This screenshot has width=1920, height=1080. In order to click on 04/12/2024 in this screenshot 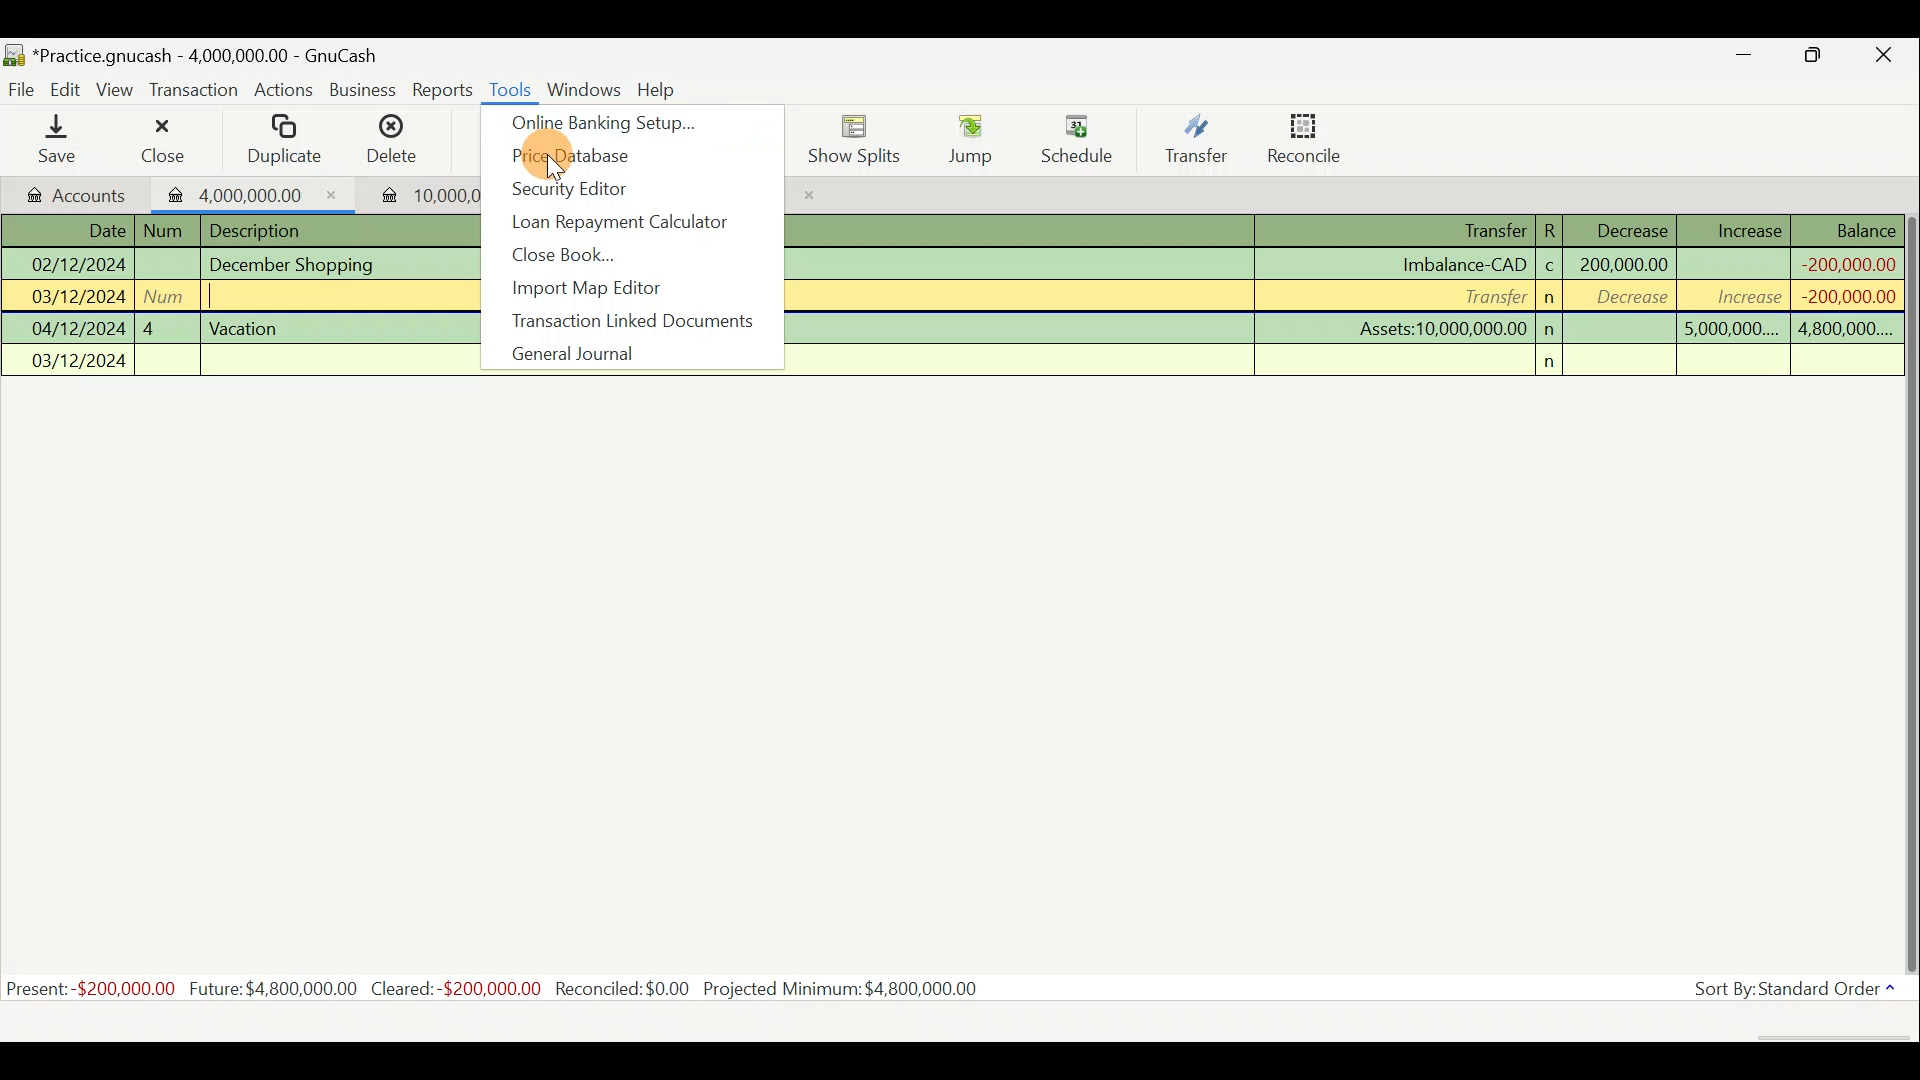, I will do `click(79, 329)`.